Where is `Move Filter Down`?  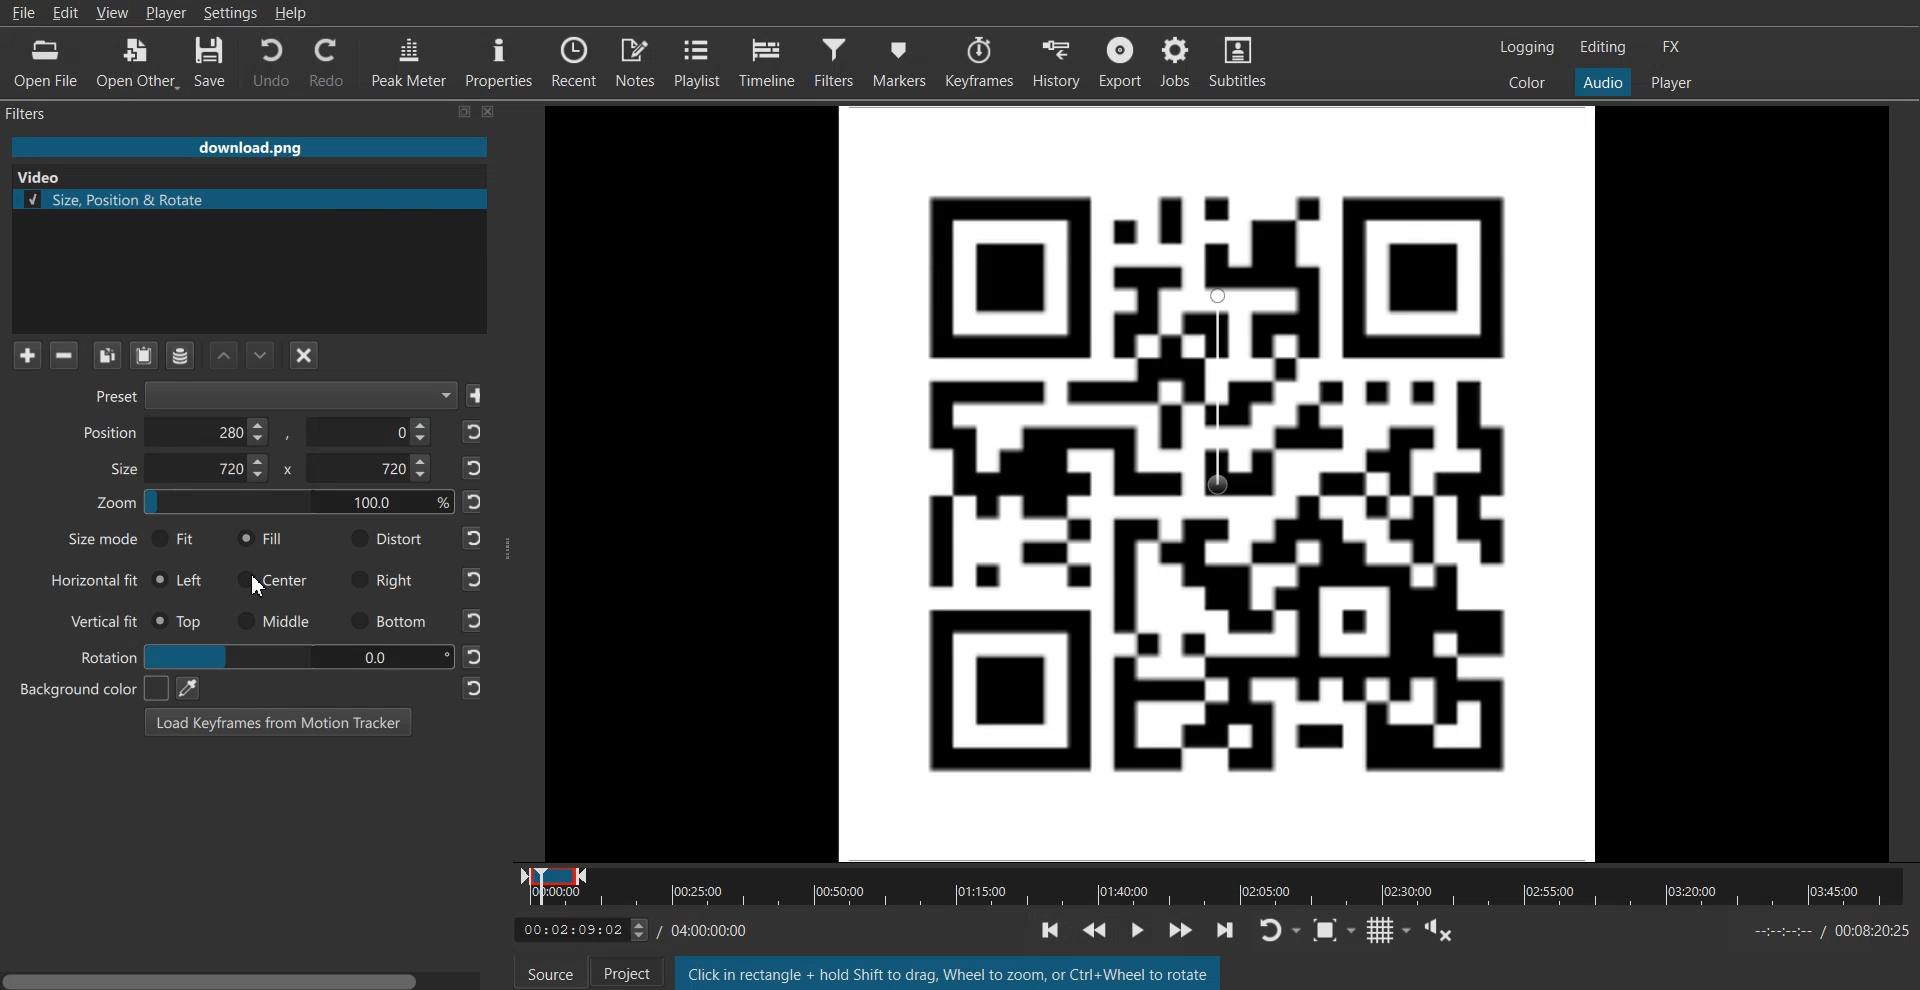 Move Filter Down is located at coordinates (261, 355).